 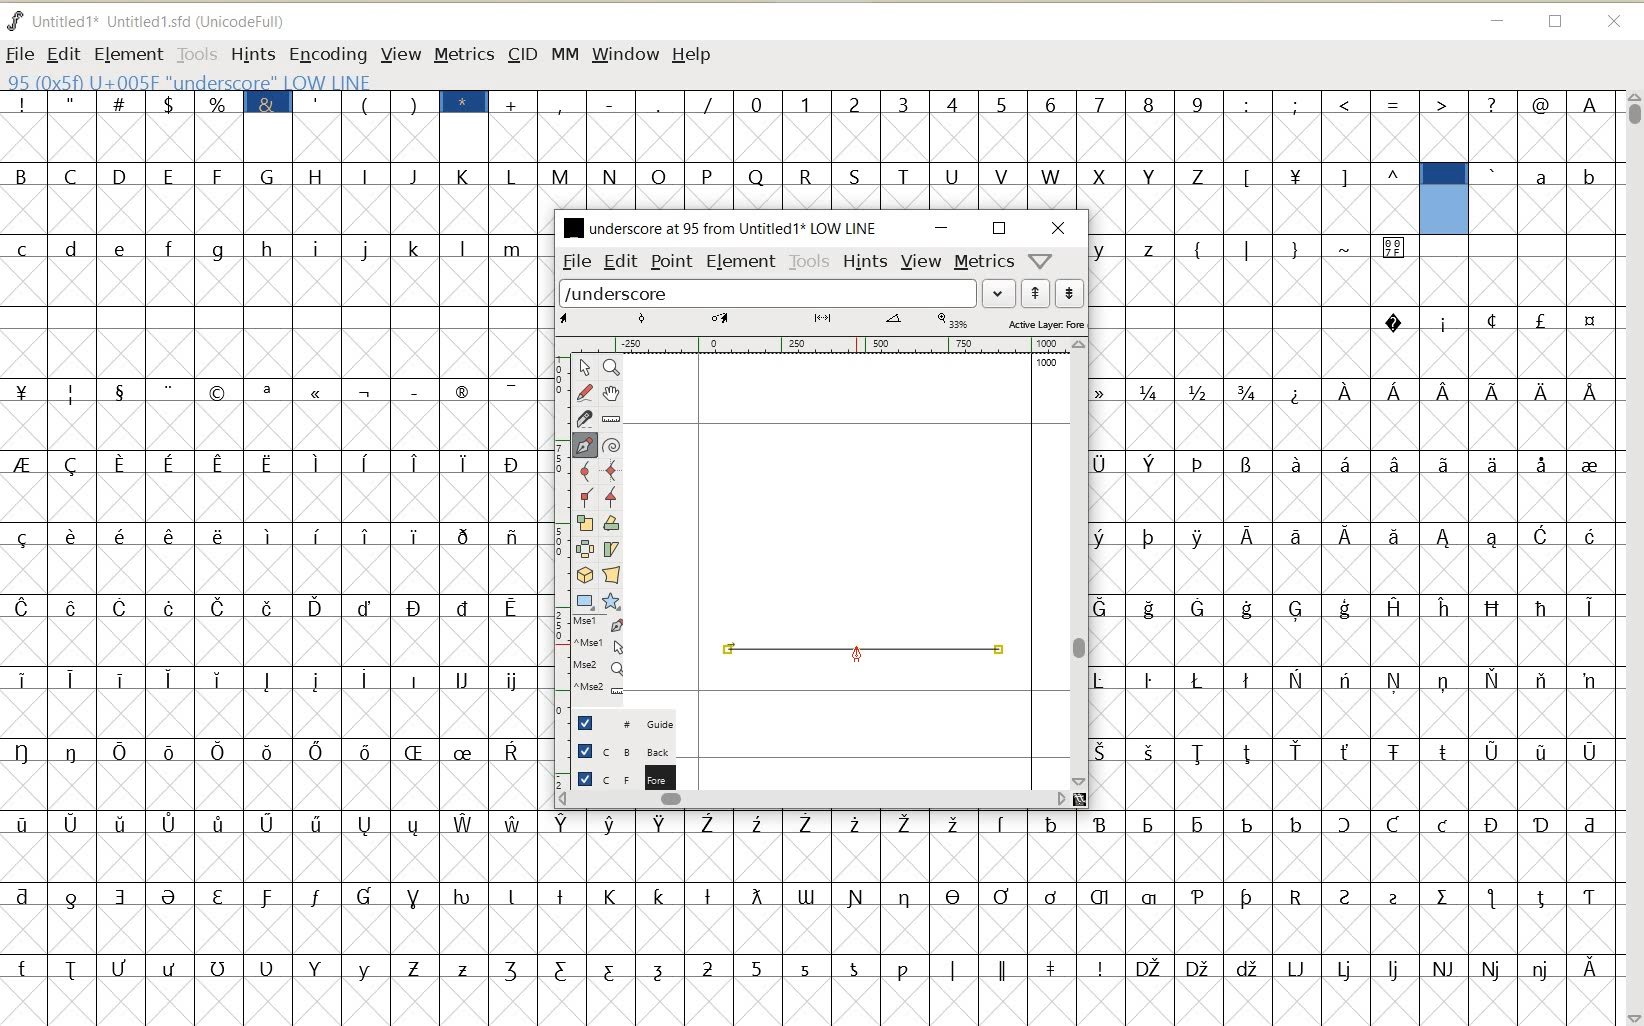 What do you see at coordinates (943, 228) in the screenshot?
I see `MINIMIZE` at bounding box center [943, 228].